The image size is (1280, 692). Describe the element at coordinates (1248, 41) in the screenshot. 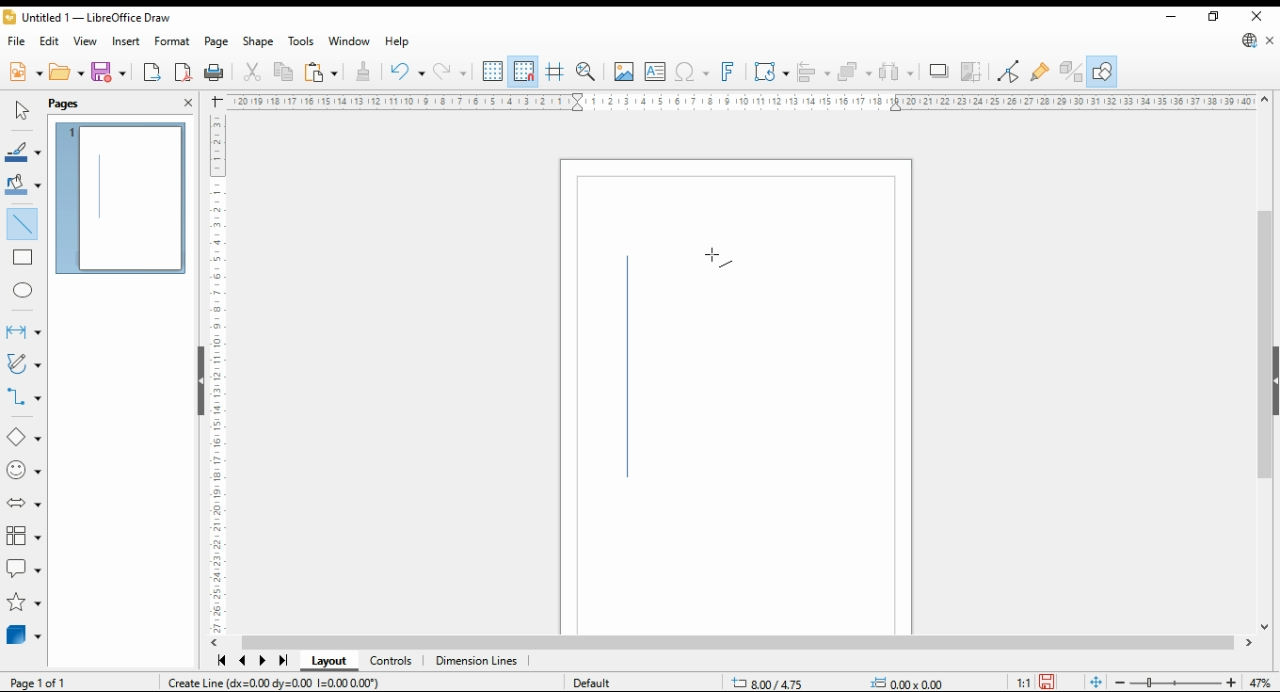

I see `libreoffice update` at that location.